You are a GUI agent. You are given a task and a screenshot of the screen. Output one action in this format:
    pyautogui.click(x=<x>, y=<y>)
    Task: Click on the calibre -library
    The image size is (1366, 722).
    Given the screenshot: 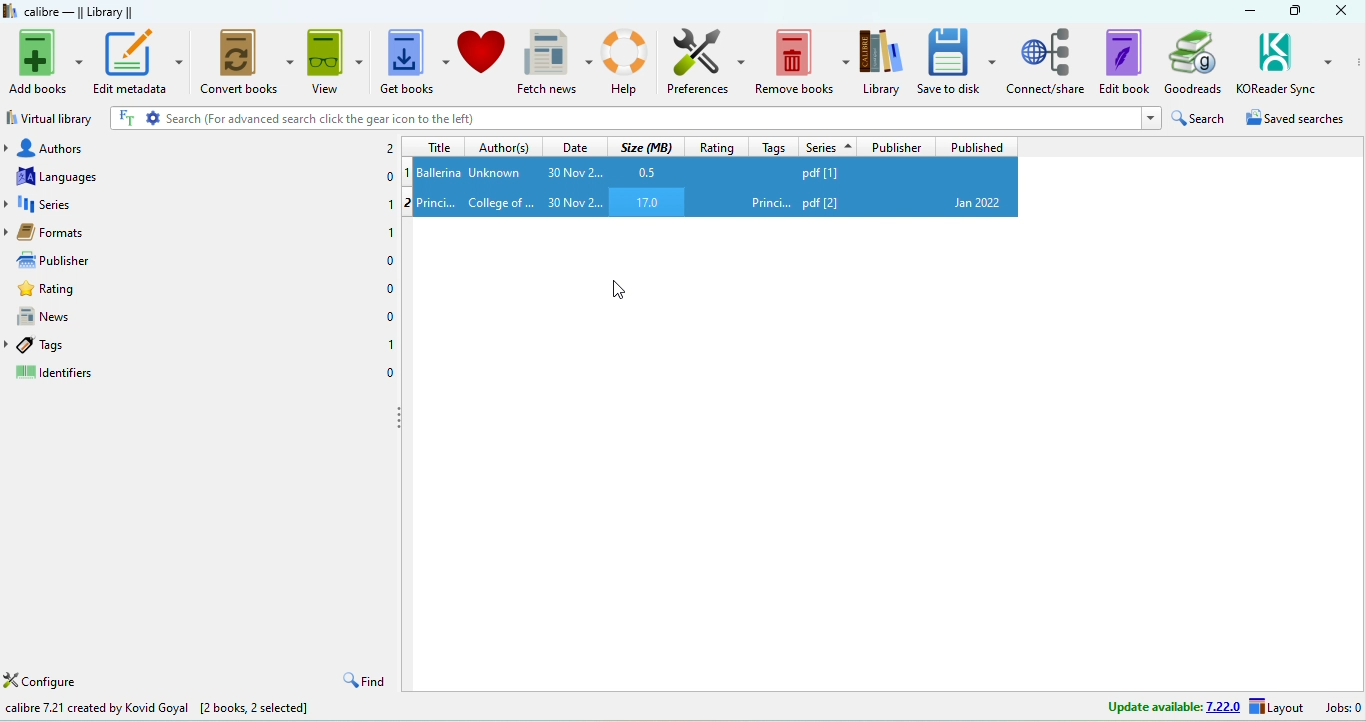 What is the action you would take?
    pyautogui.click(x=80, y=11)
    